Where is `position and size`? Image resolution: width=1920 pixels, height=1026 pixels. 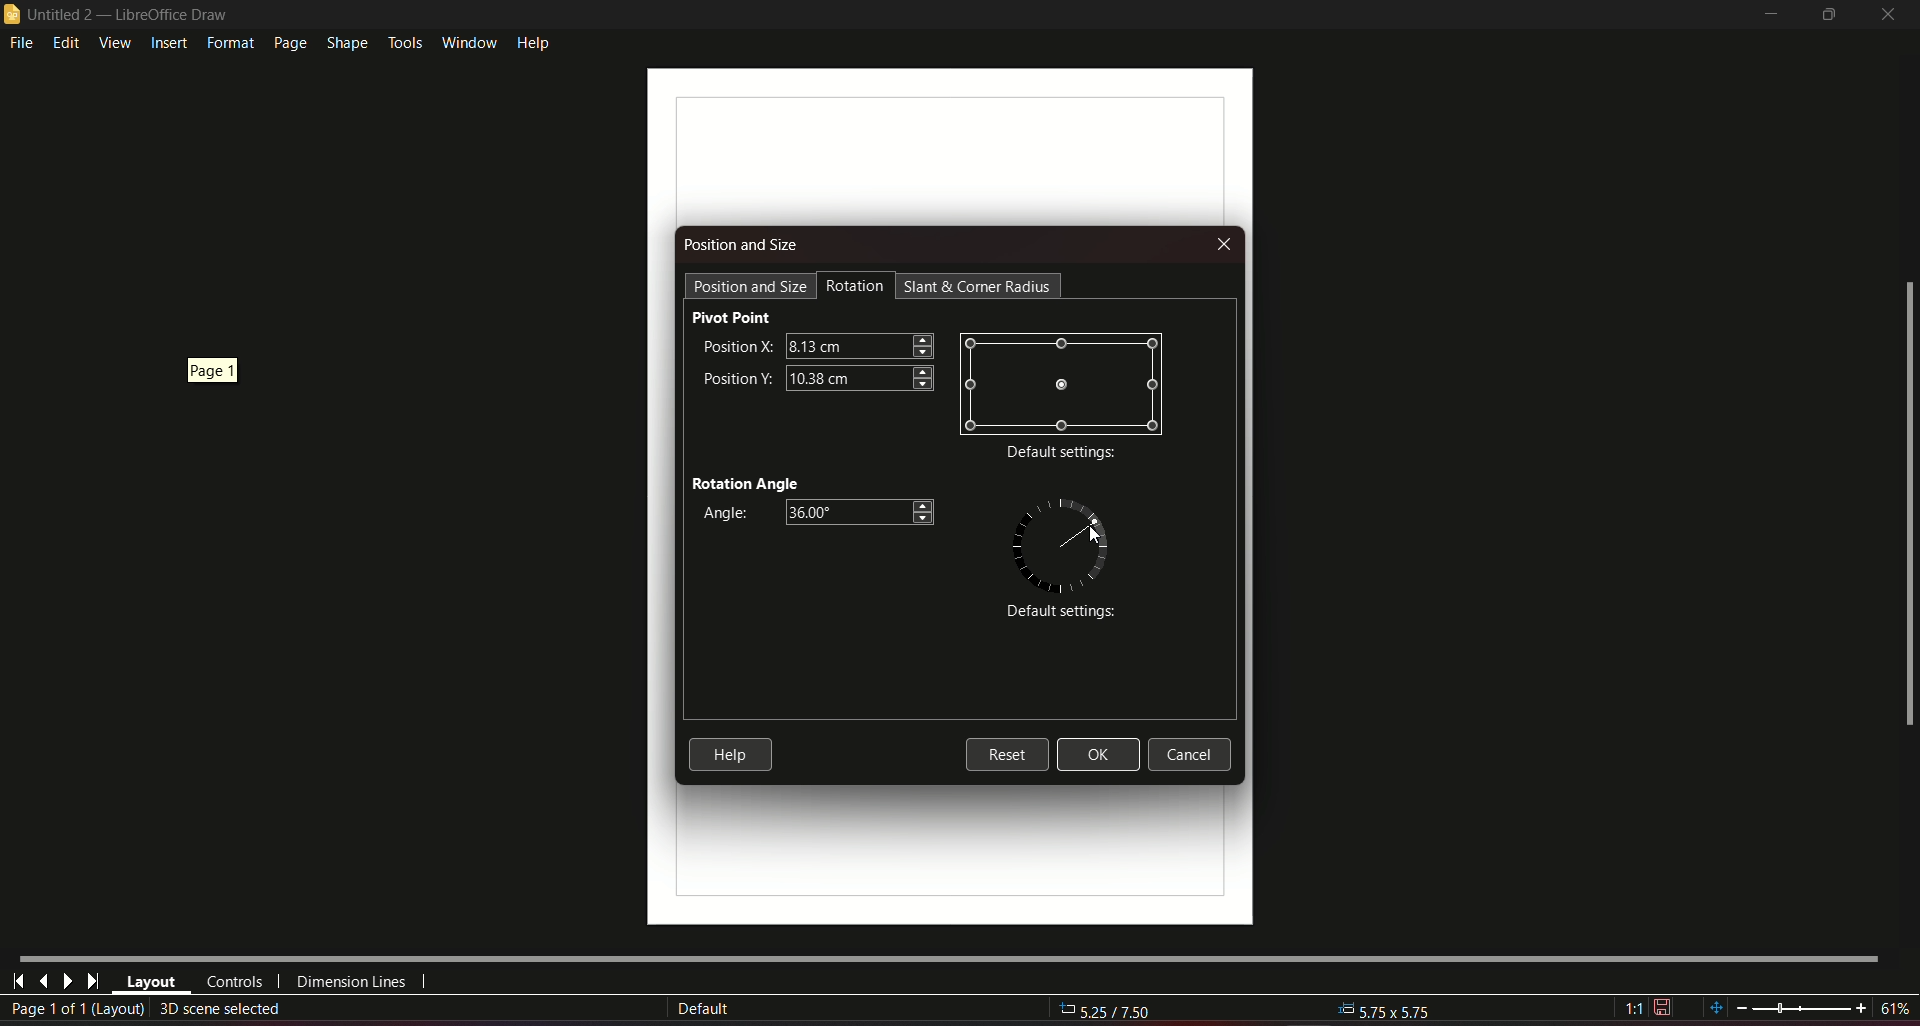
position and size is located at coordinates (750, 285).